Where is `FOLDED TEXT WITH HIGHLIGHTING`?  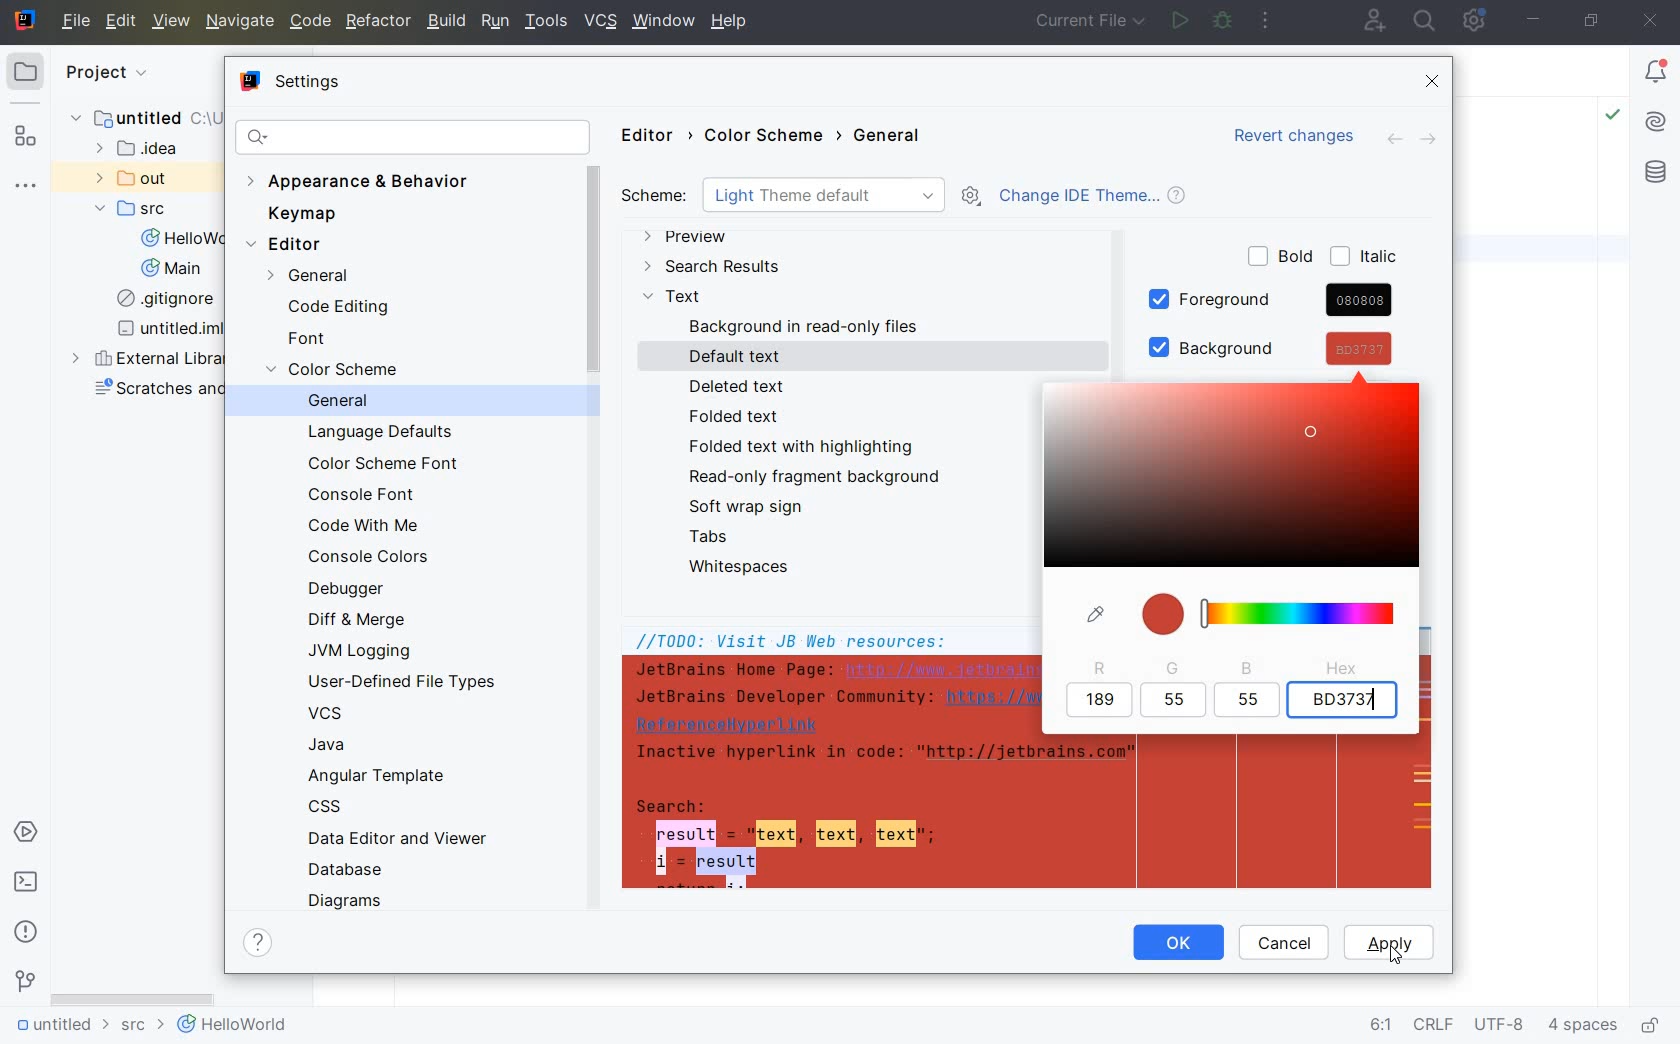
FOLDED TEXT WITH HIGHLIGHTING is located at coordinates (803, 447).